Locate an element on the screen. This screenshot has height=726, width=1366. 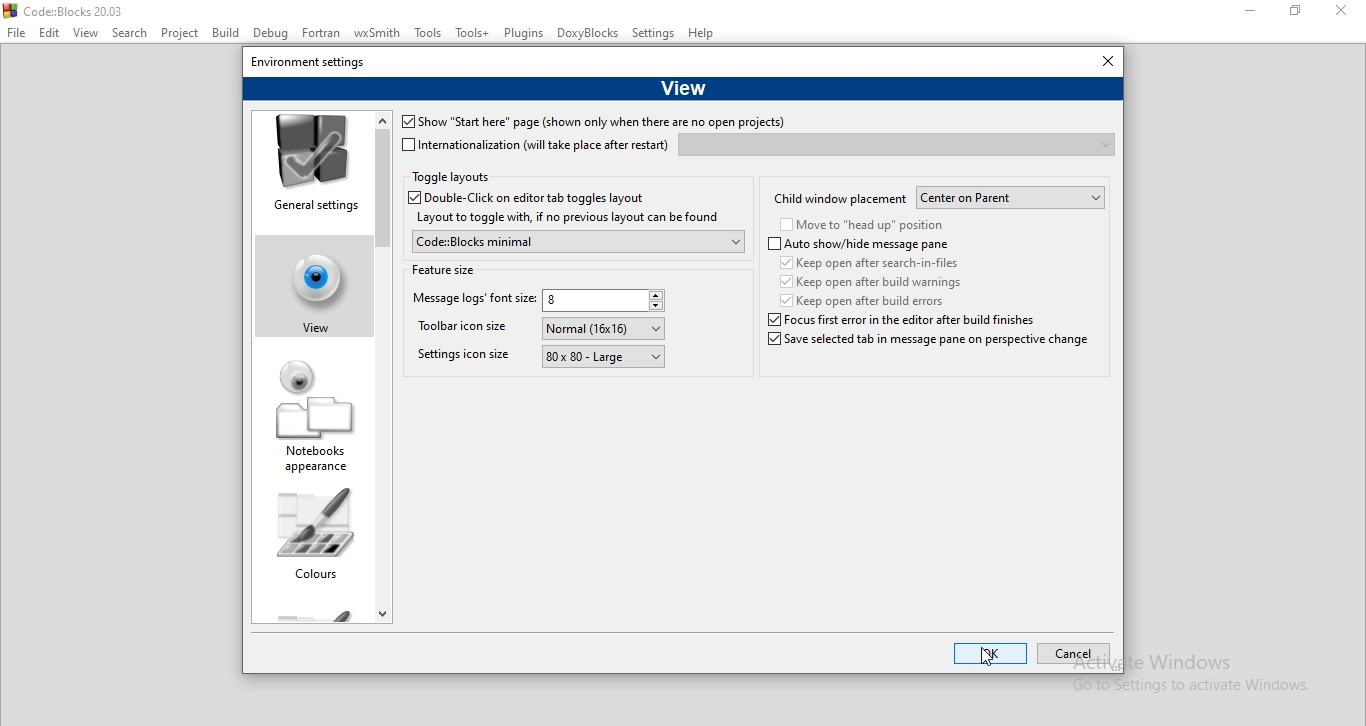
Center on Parent is located at coordinates (1012, 198).